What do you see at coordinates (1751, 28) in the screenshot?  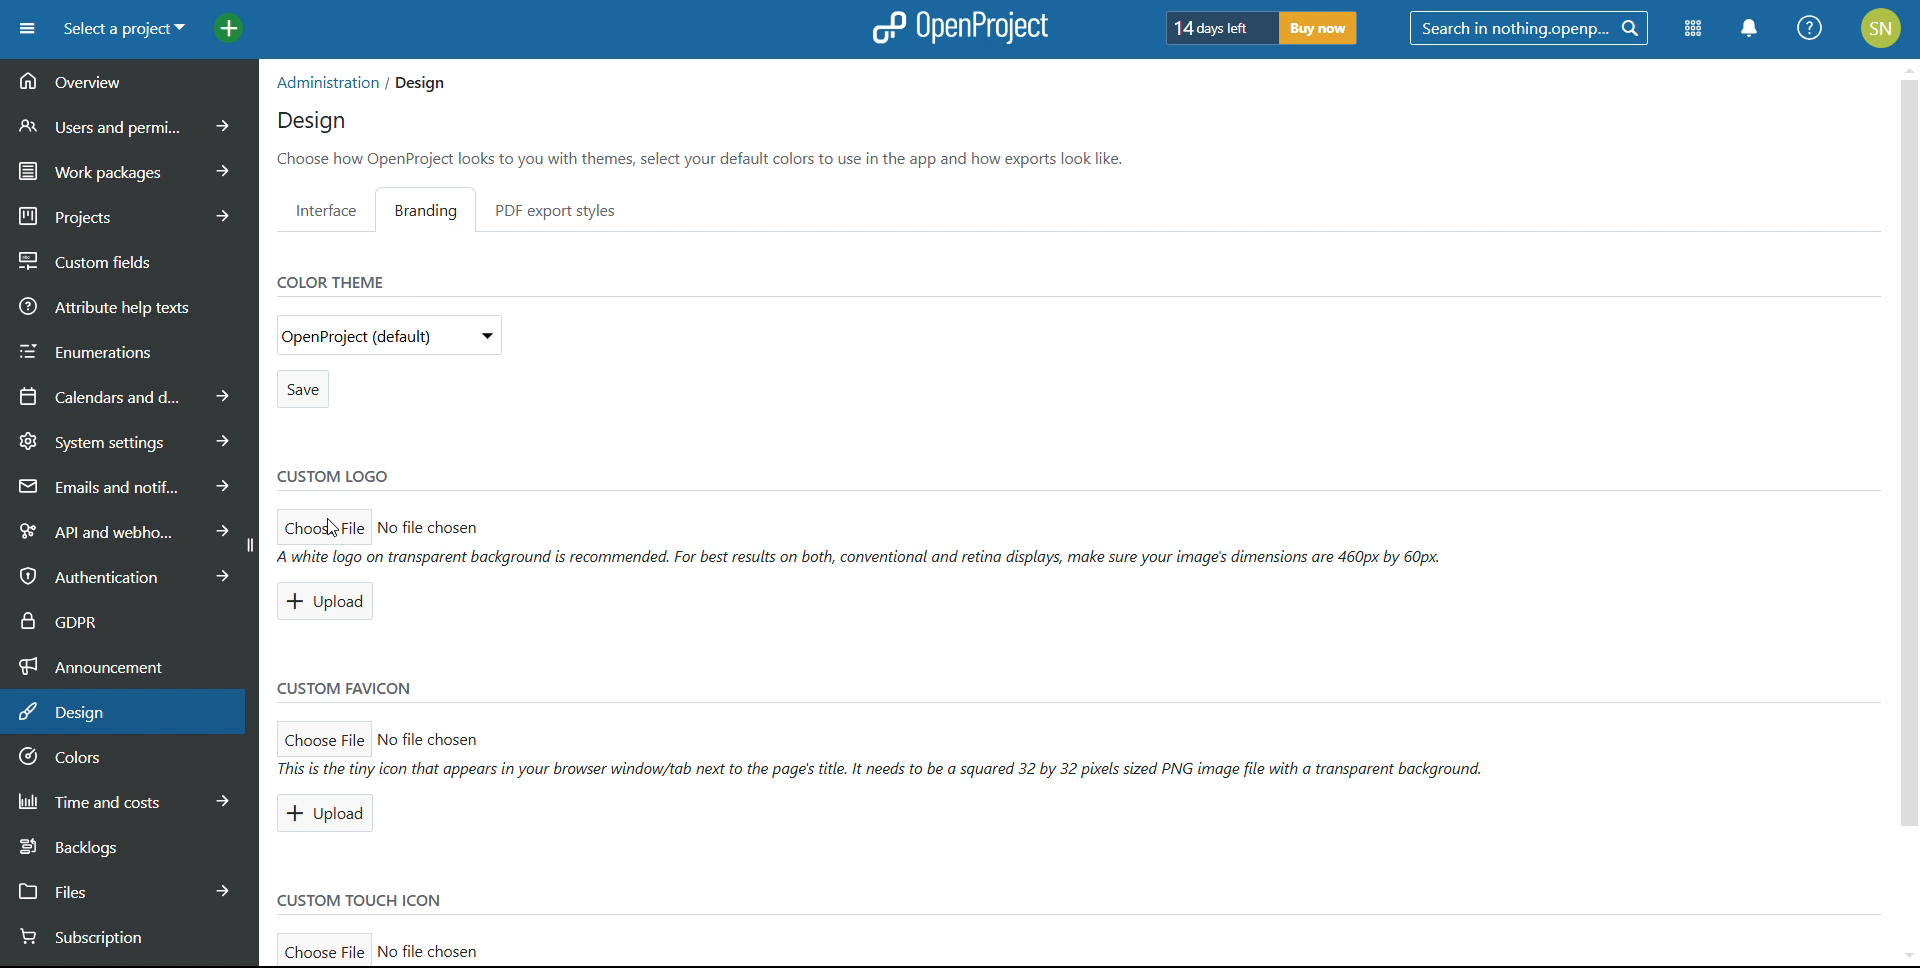 I see `notifications` at bounding box center [1751, 28].